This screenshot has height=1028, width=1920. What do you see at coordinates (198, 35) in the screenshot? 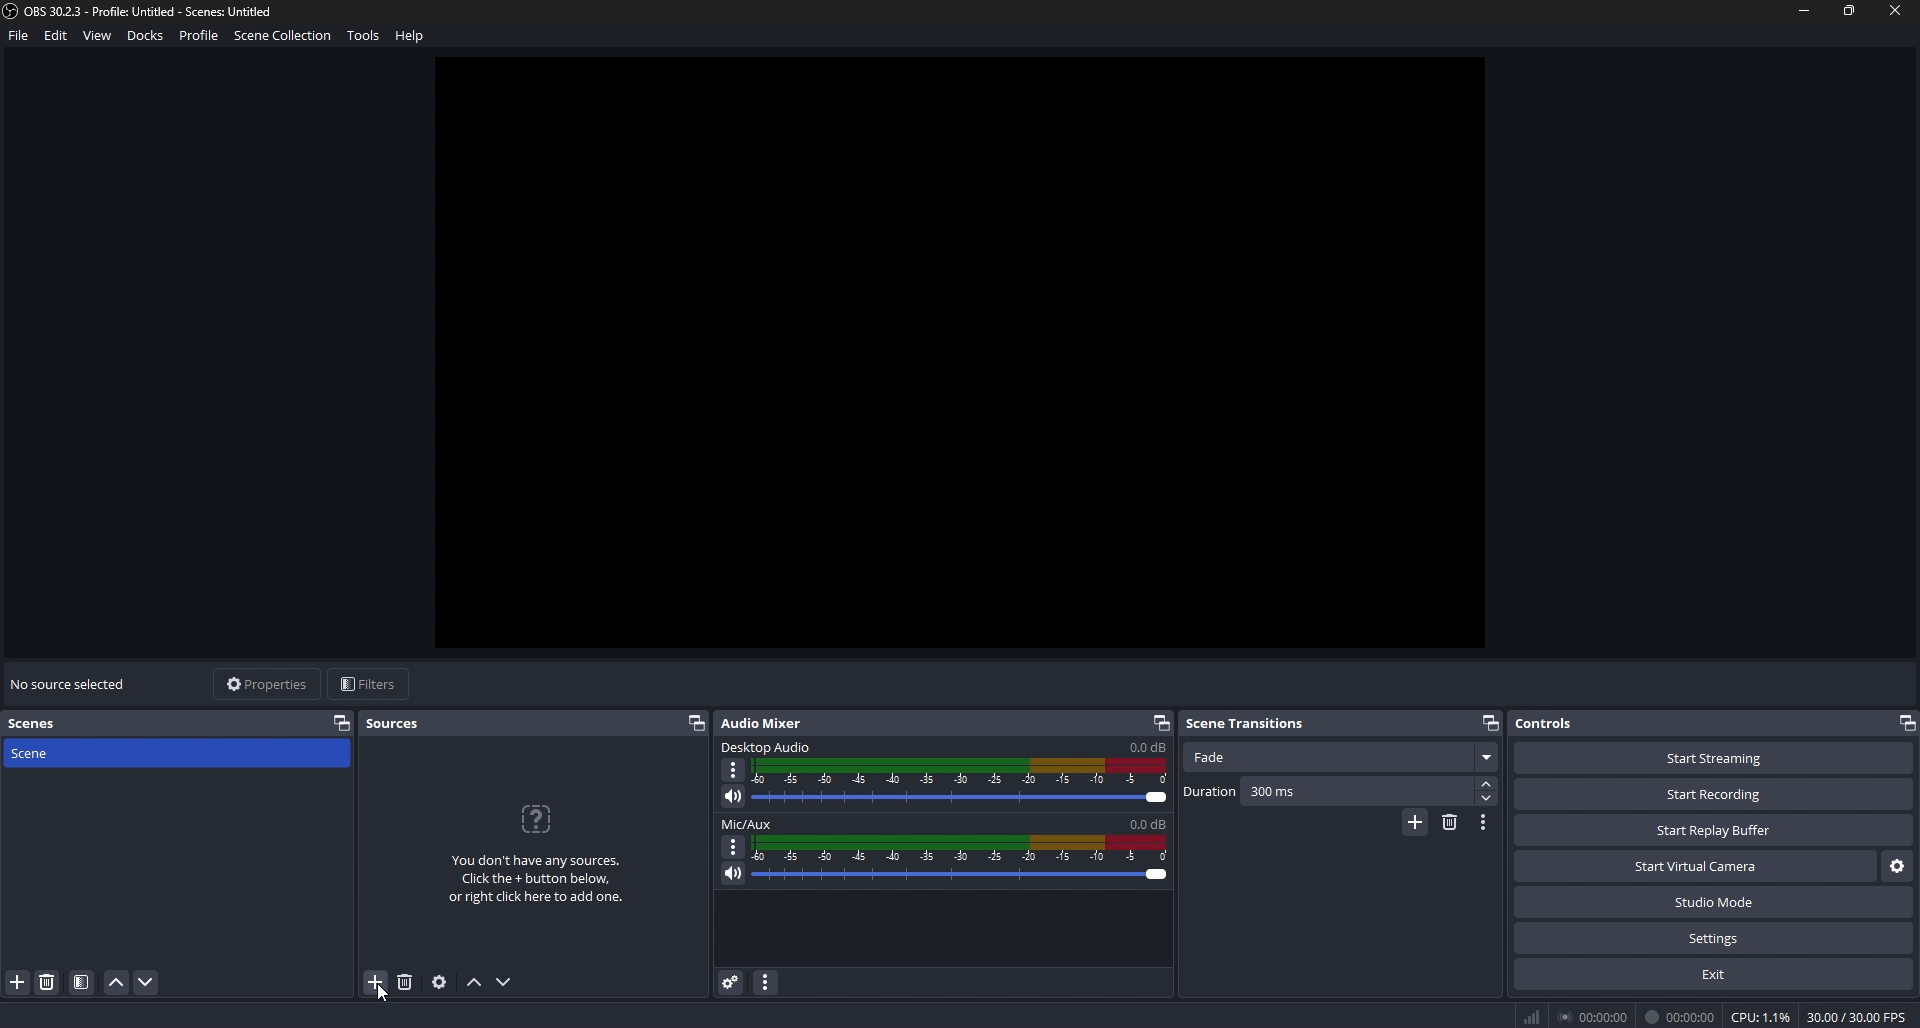
I see `profile` at bounding box center [198, 35].